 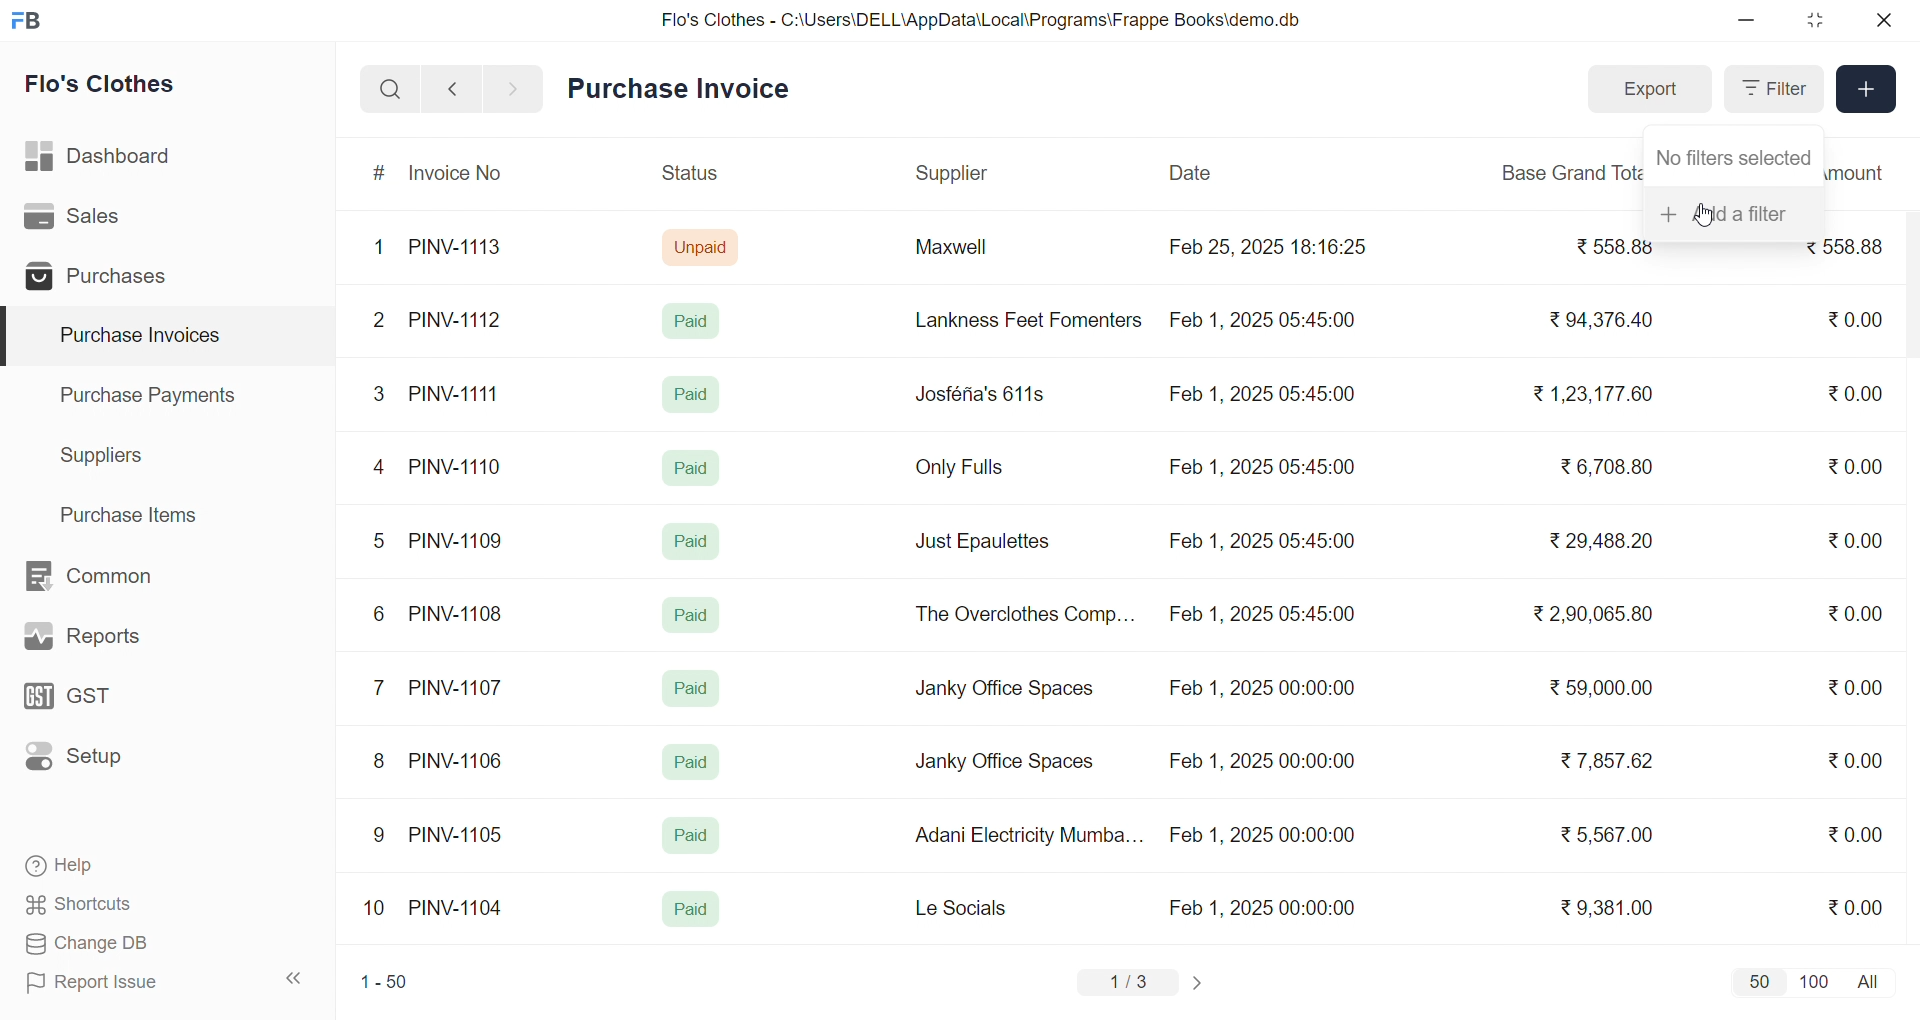 What do you see at coordinates (1607, 908) in the screenshot?
I see `₹9,381.00` at bounding box center [1607, 908].